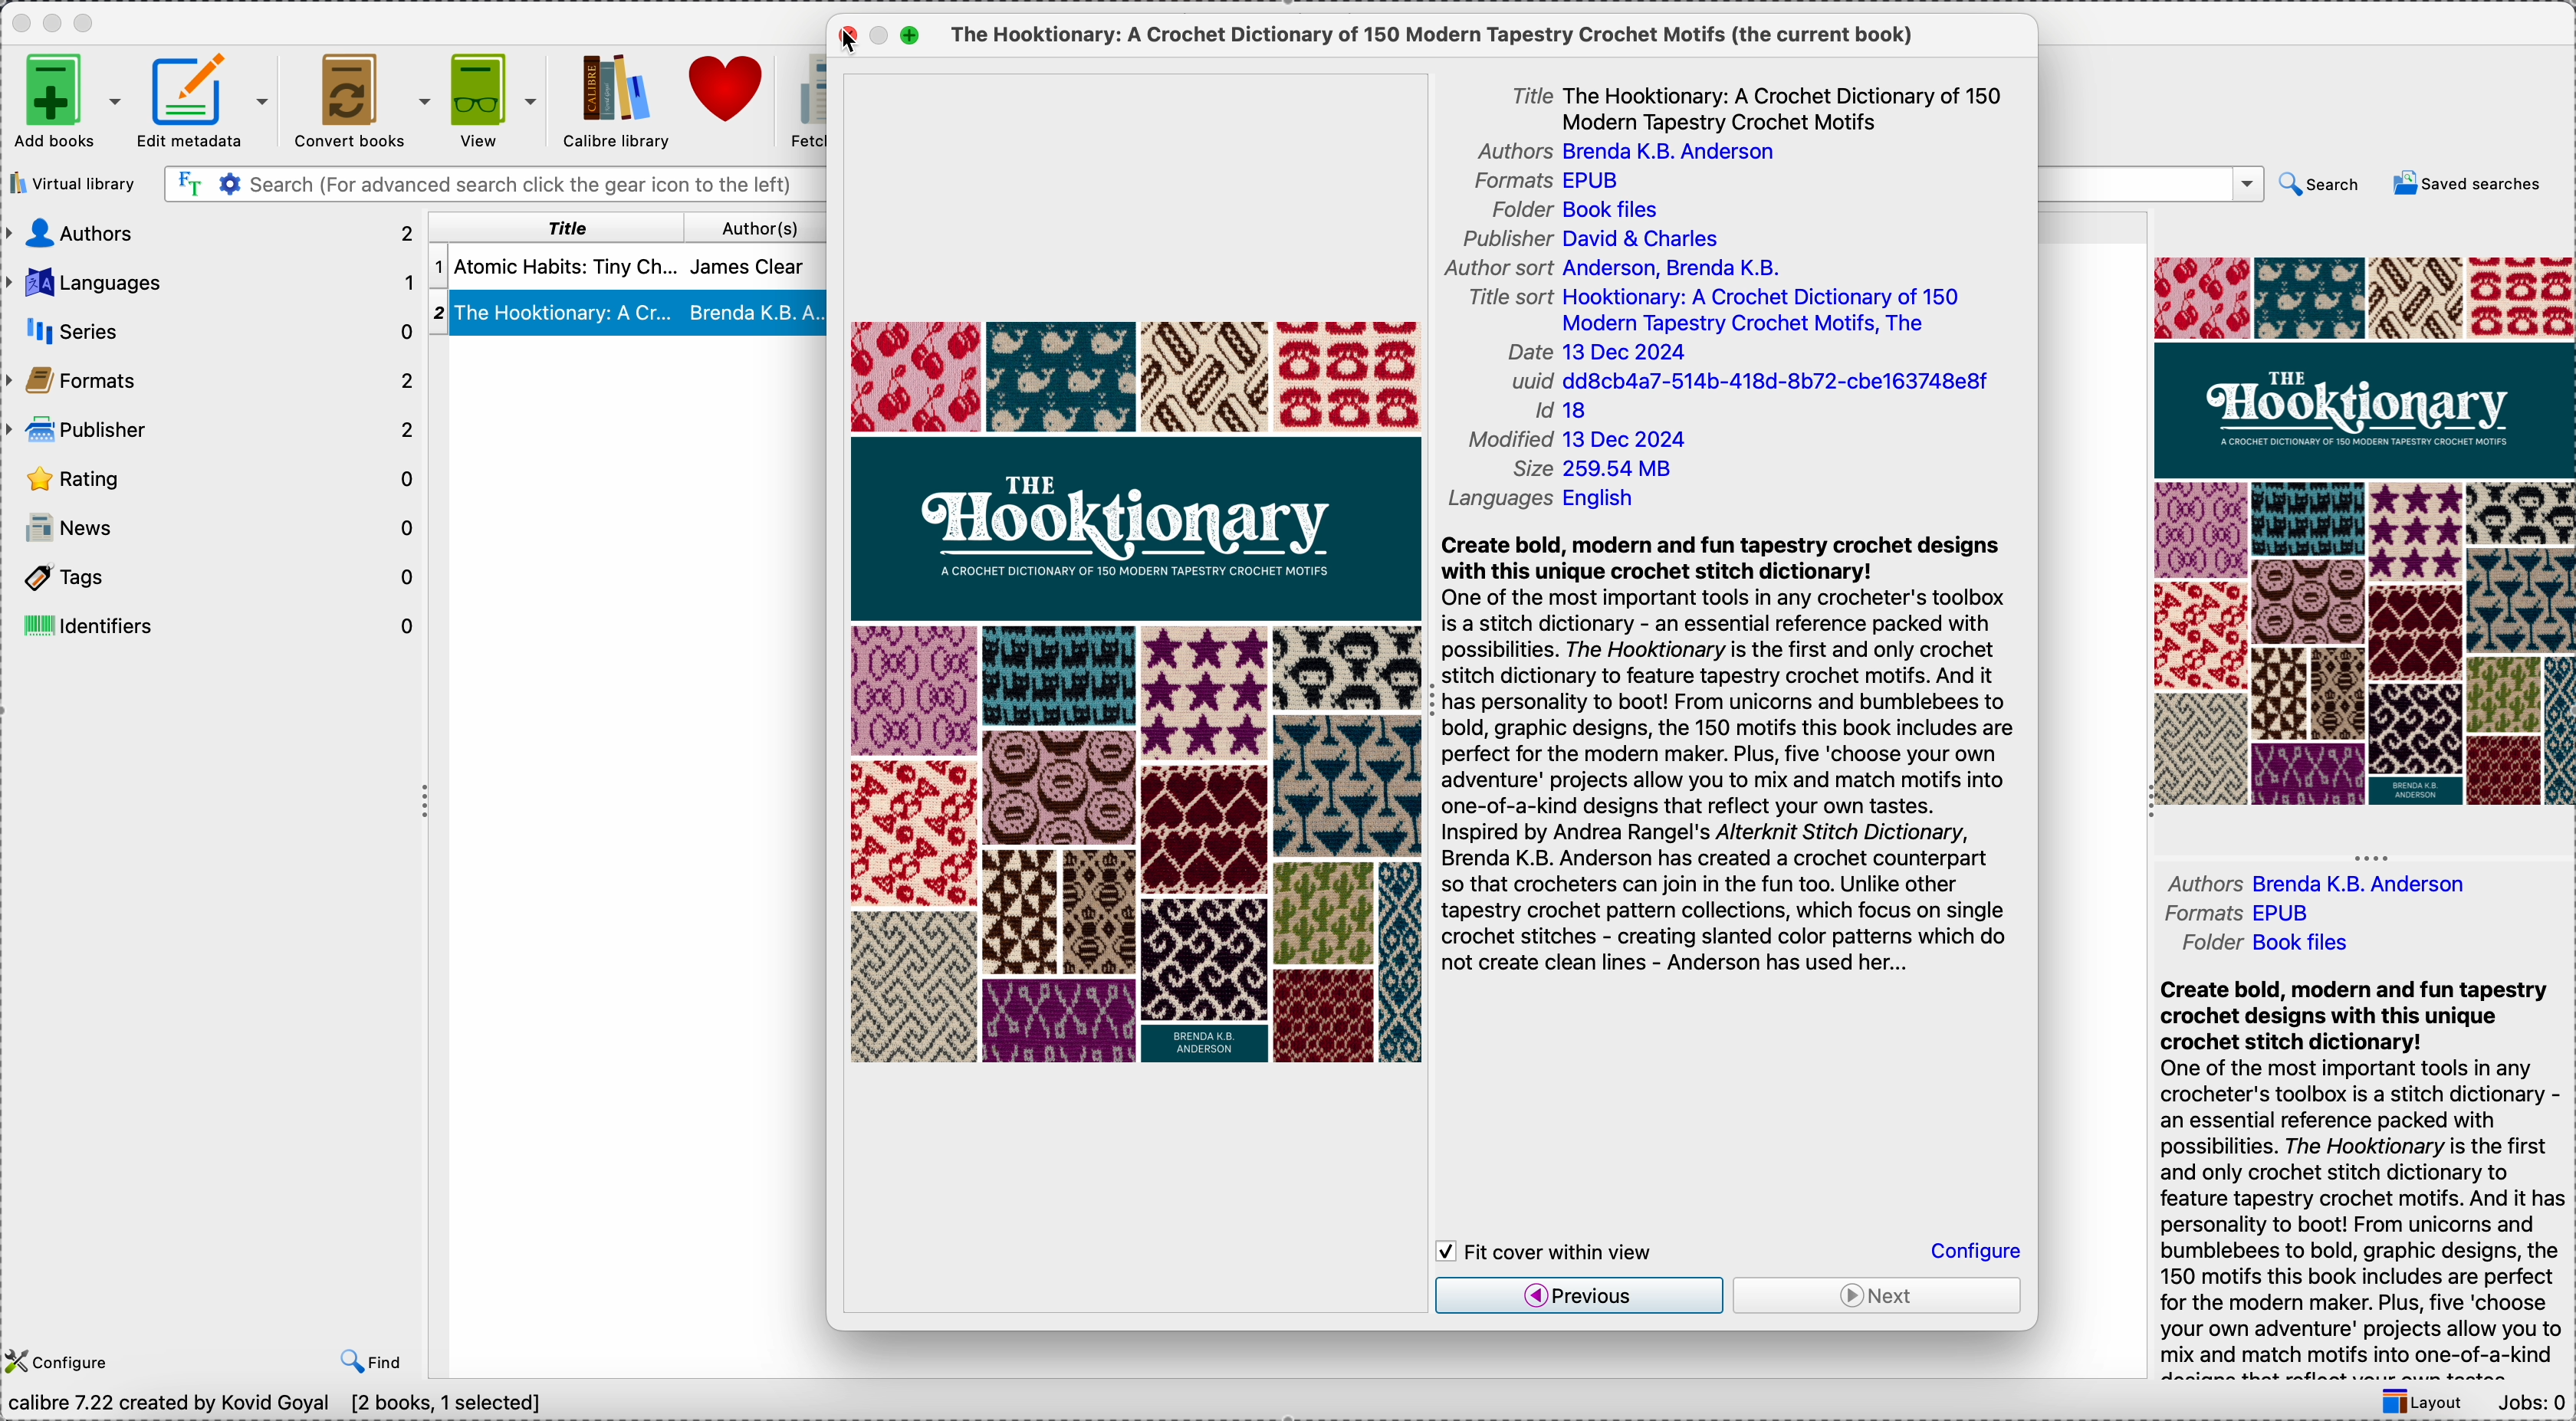 Image resolution: width=2576 pixels, height=1421 pixels. I want to click on author(s), so click(757, 227).